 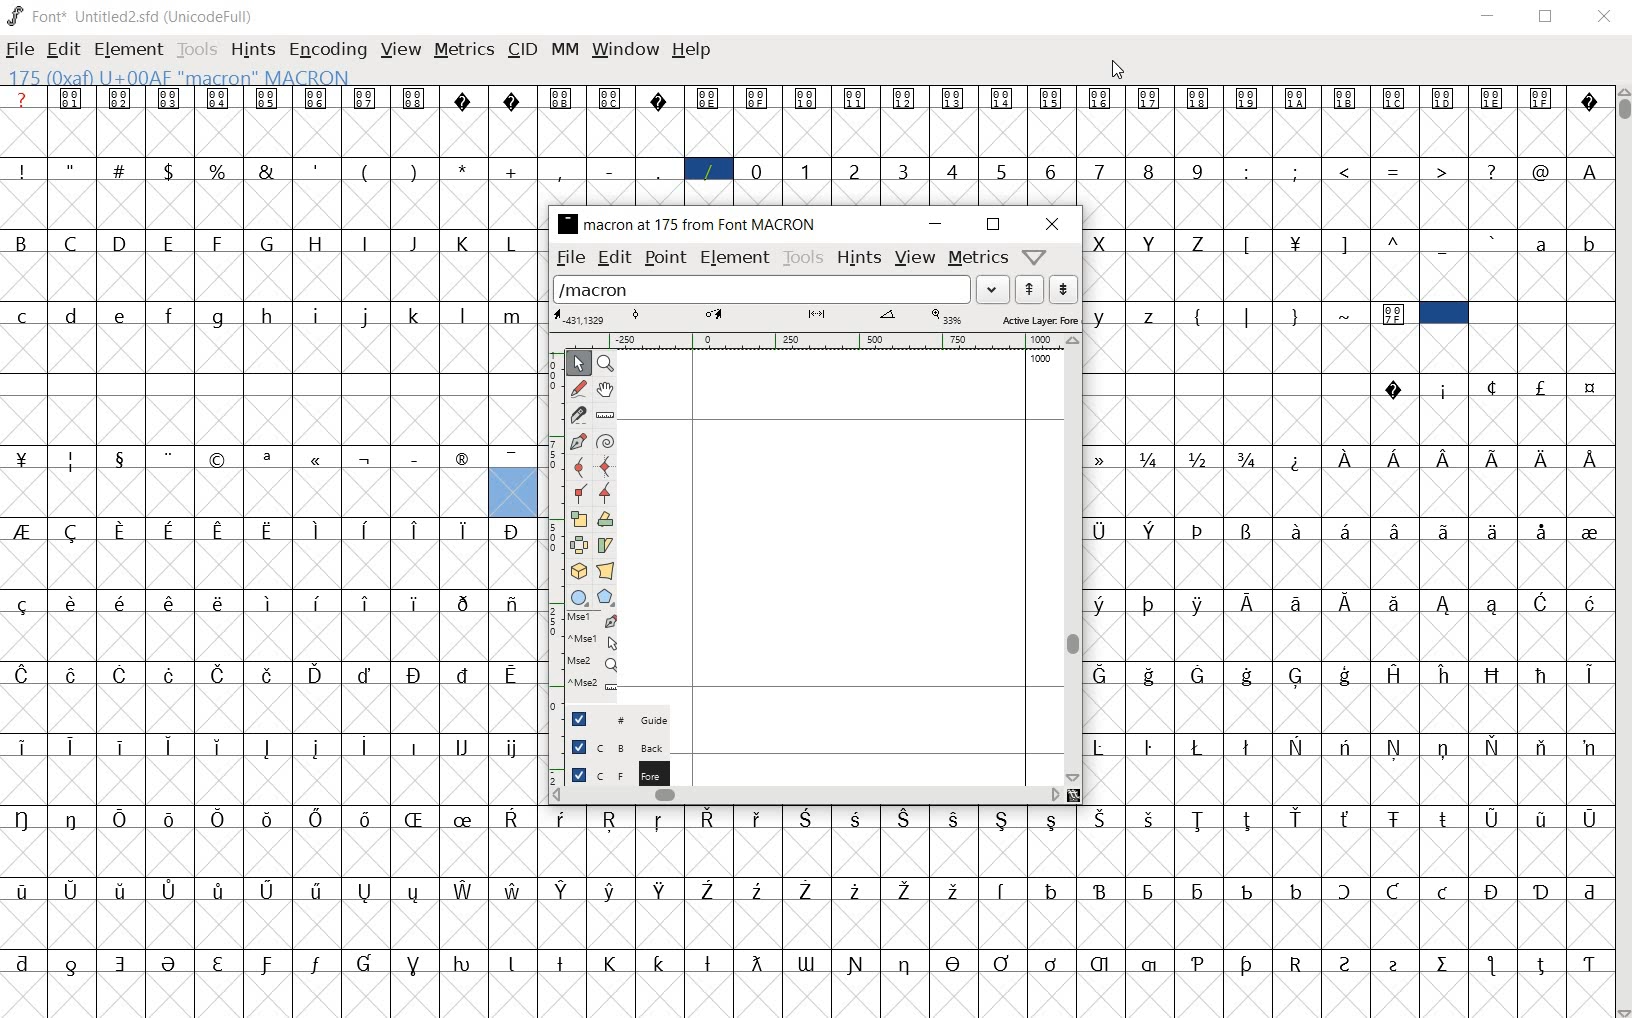 I want to click on Symbol, so click(x=1150, y=673).